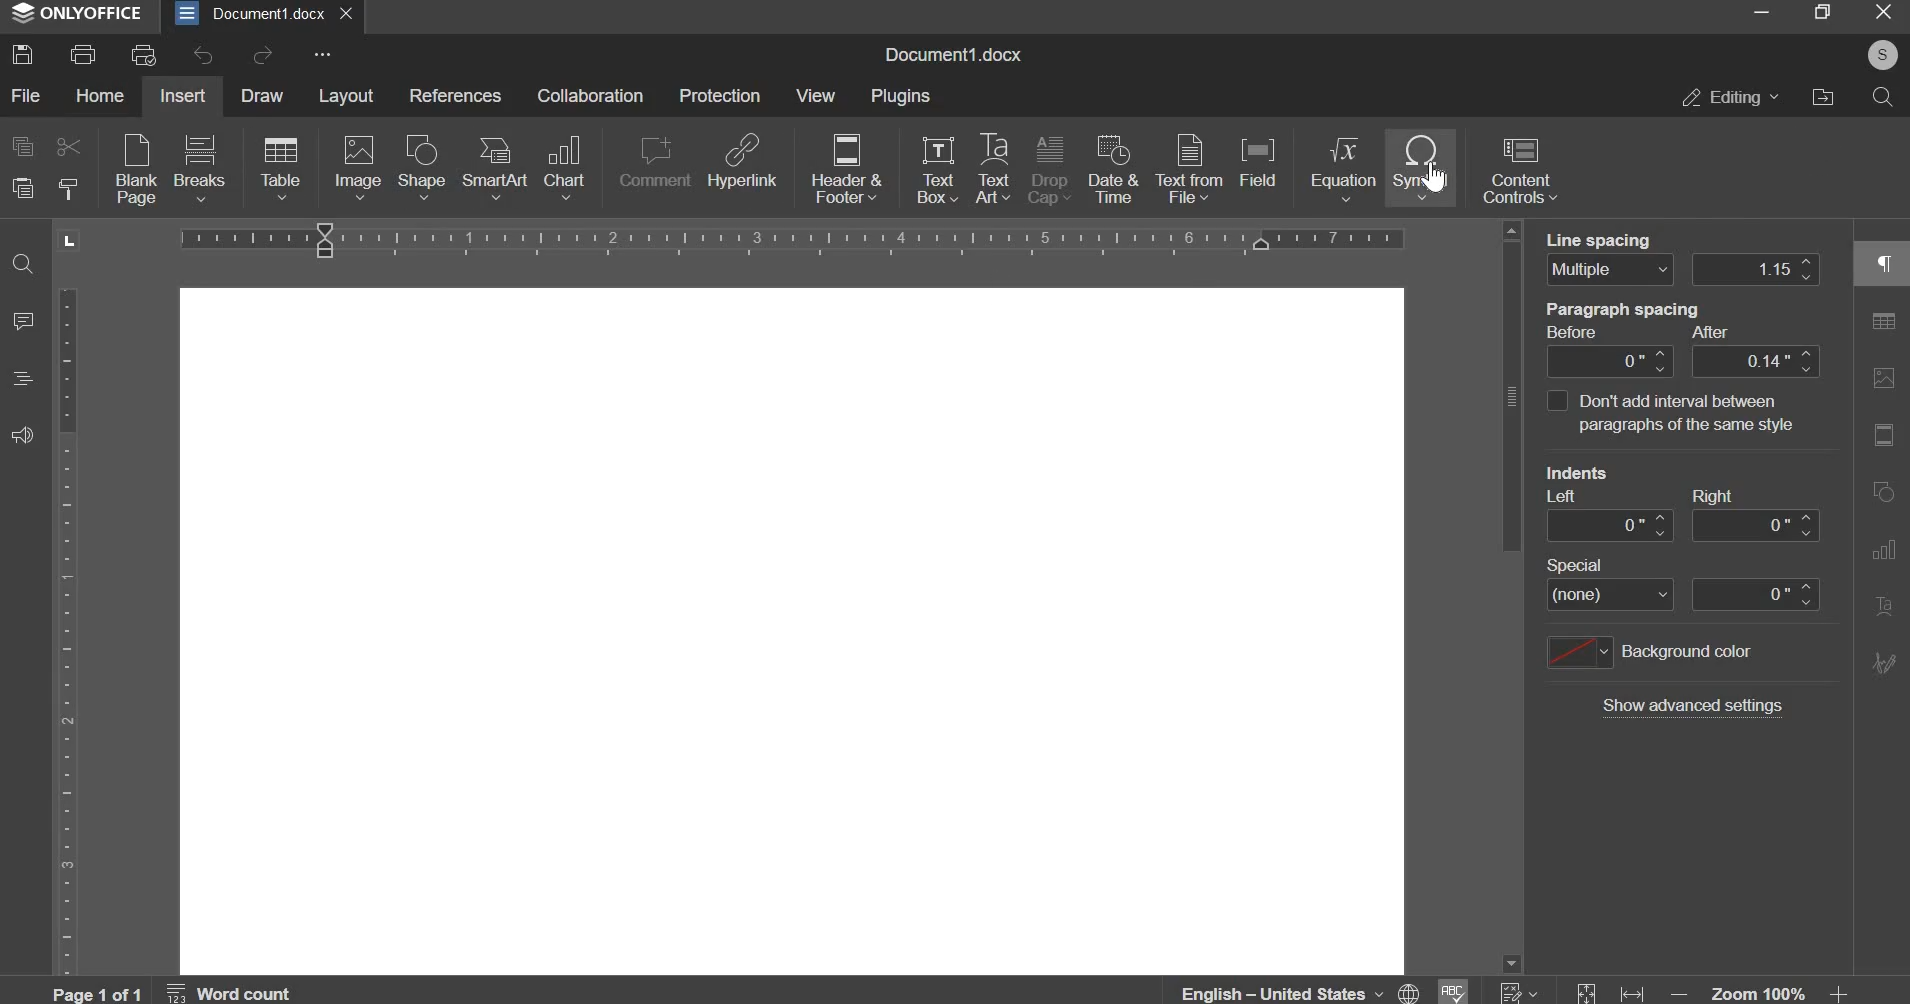 The image size is (1910, 1004). What do you see at coordinates (1761, 993) in the screenshot?
I see `zoom` at bounding box center [1761, 993].